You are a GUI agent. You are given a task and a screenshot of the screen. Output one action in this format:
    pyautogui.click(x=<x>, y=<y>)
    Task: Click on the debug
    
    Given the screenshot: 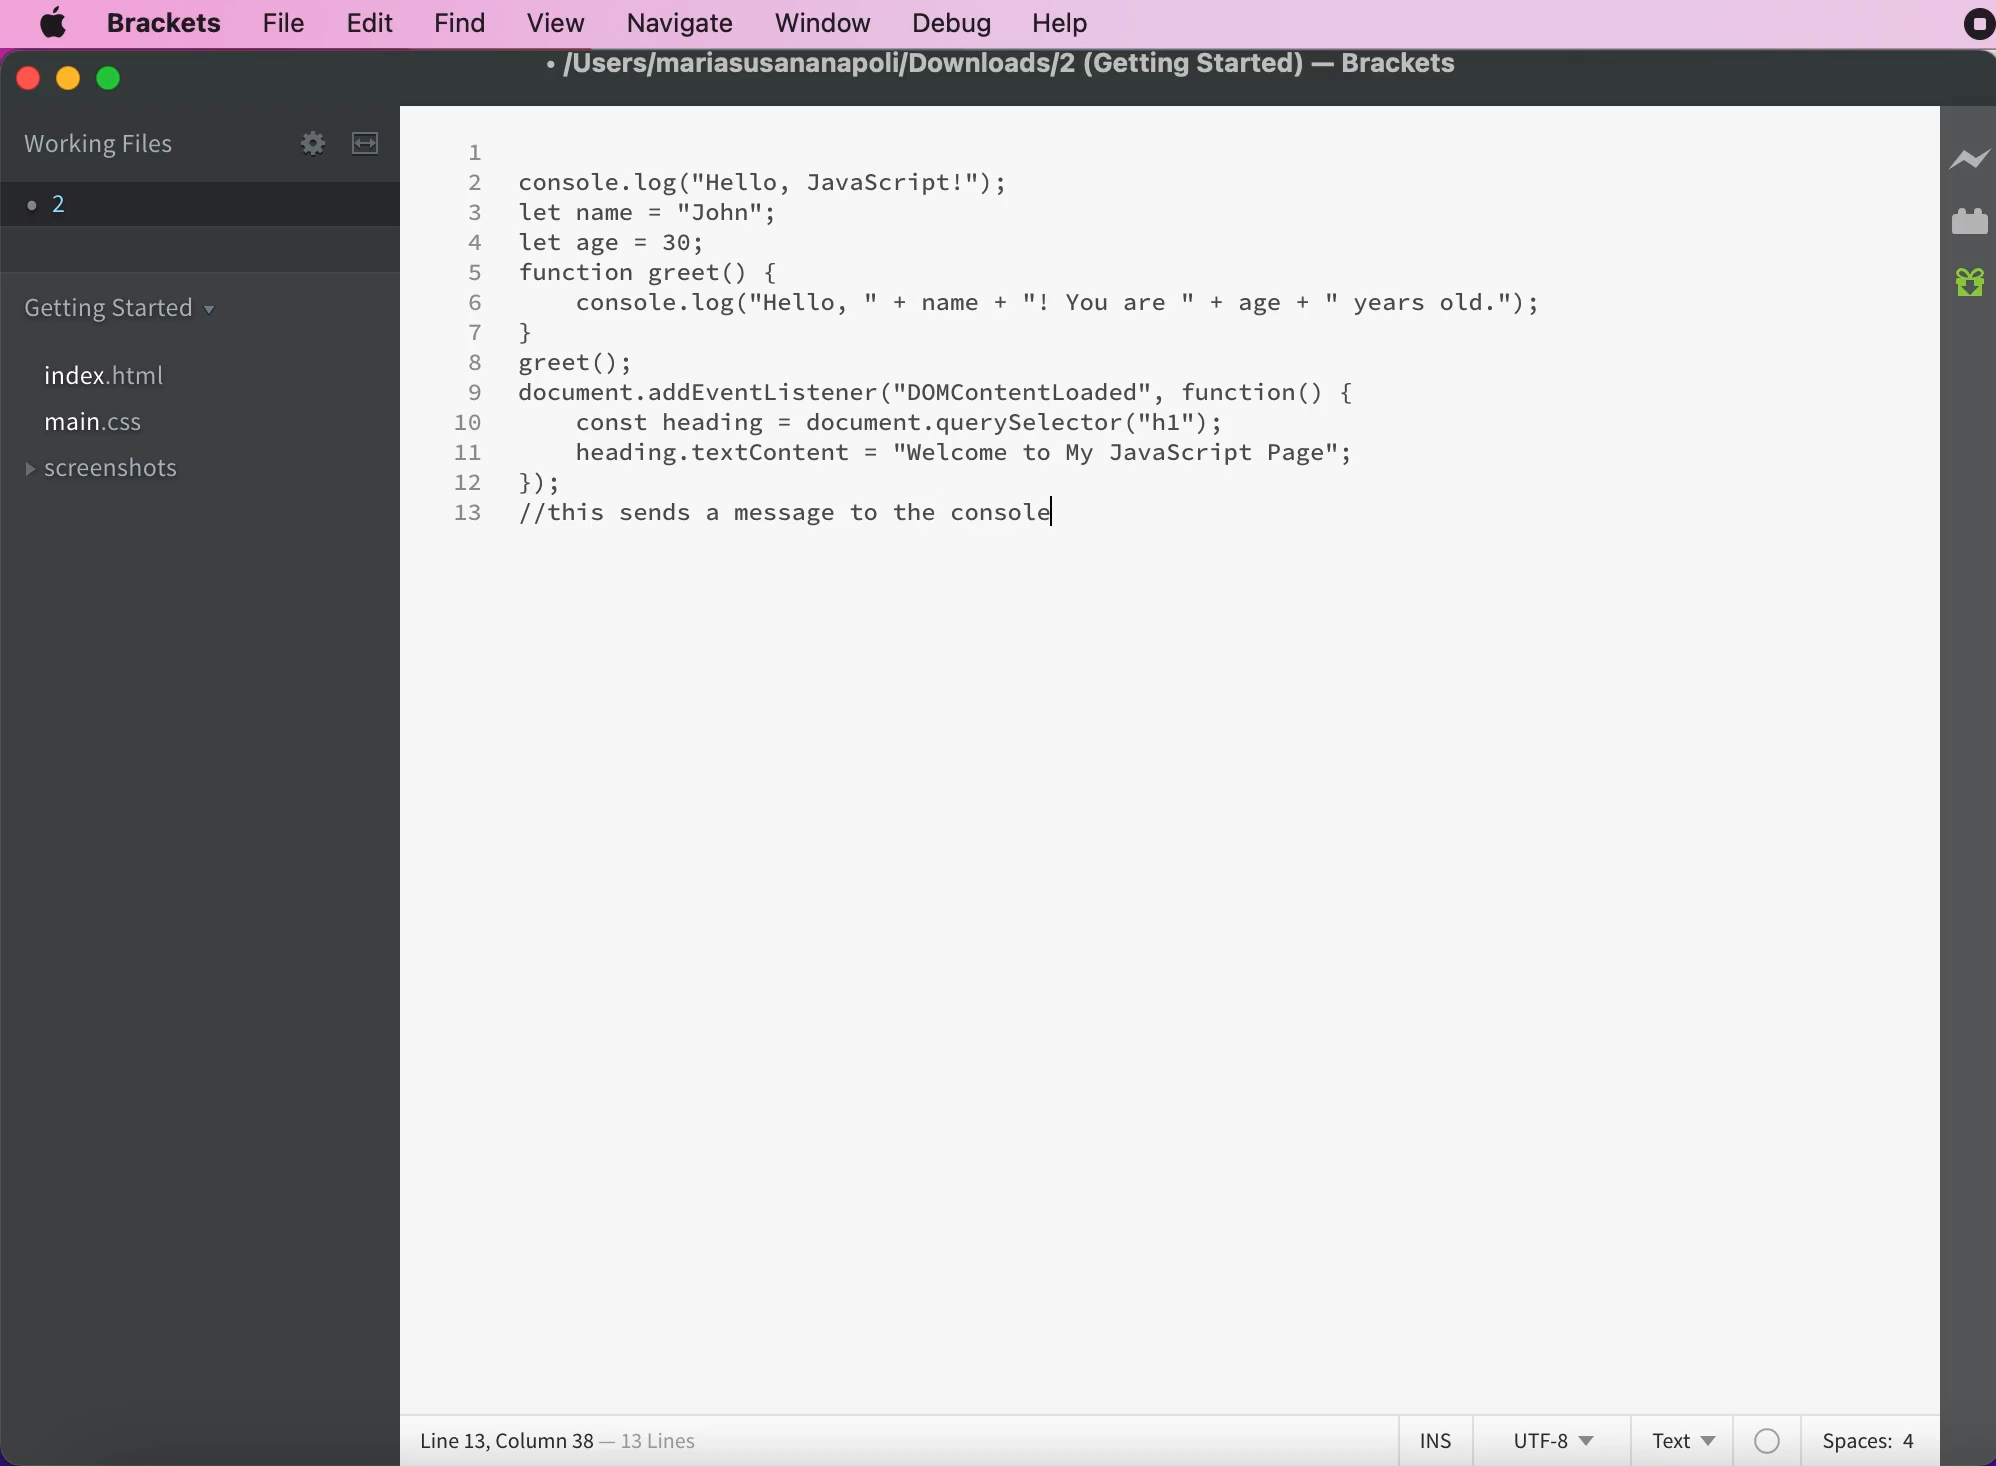 What is the action you would take?
    pyautogui.click(x=949, y=26)
    